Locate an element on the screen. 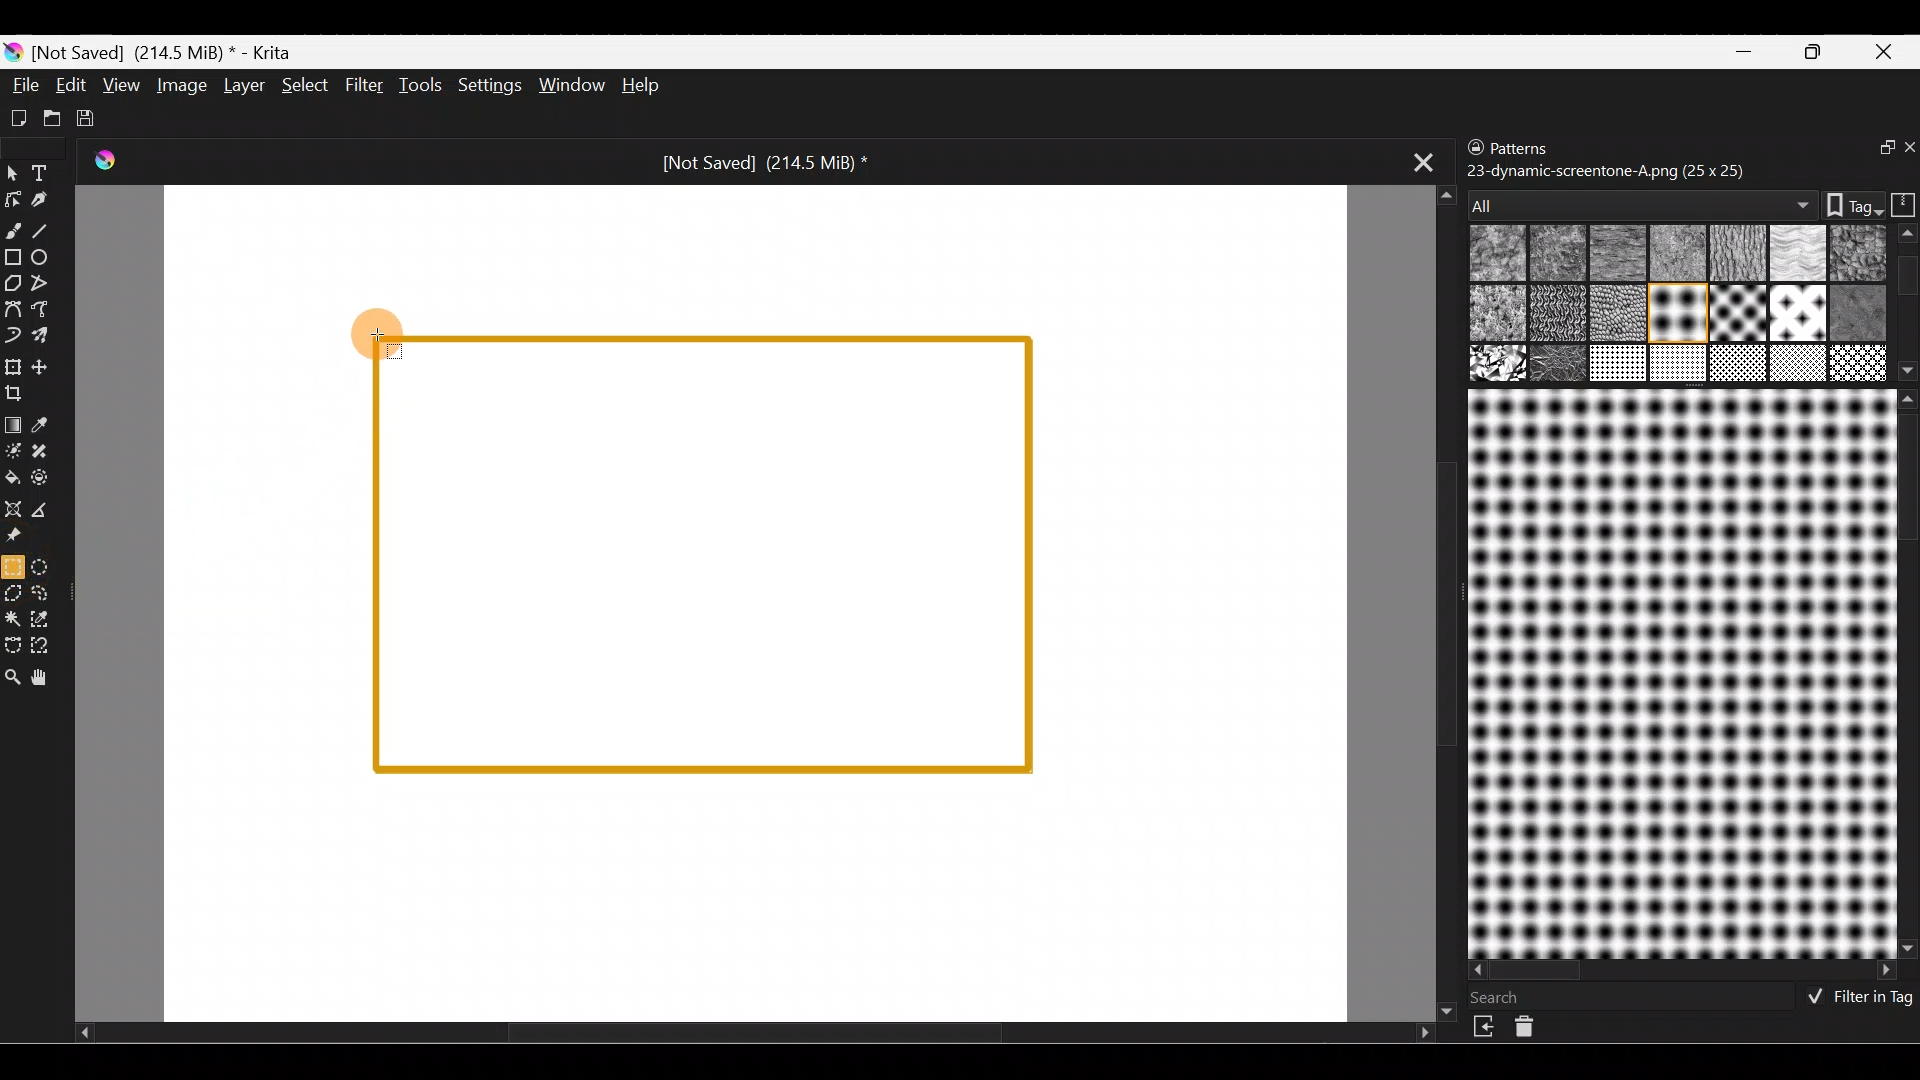 This screenshot has width=1920, height=1080. Settings is located at coordinates (487, 86).